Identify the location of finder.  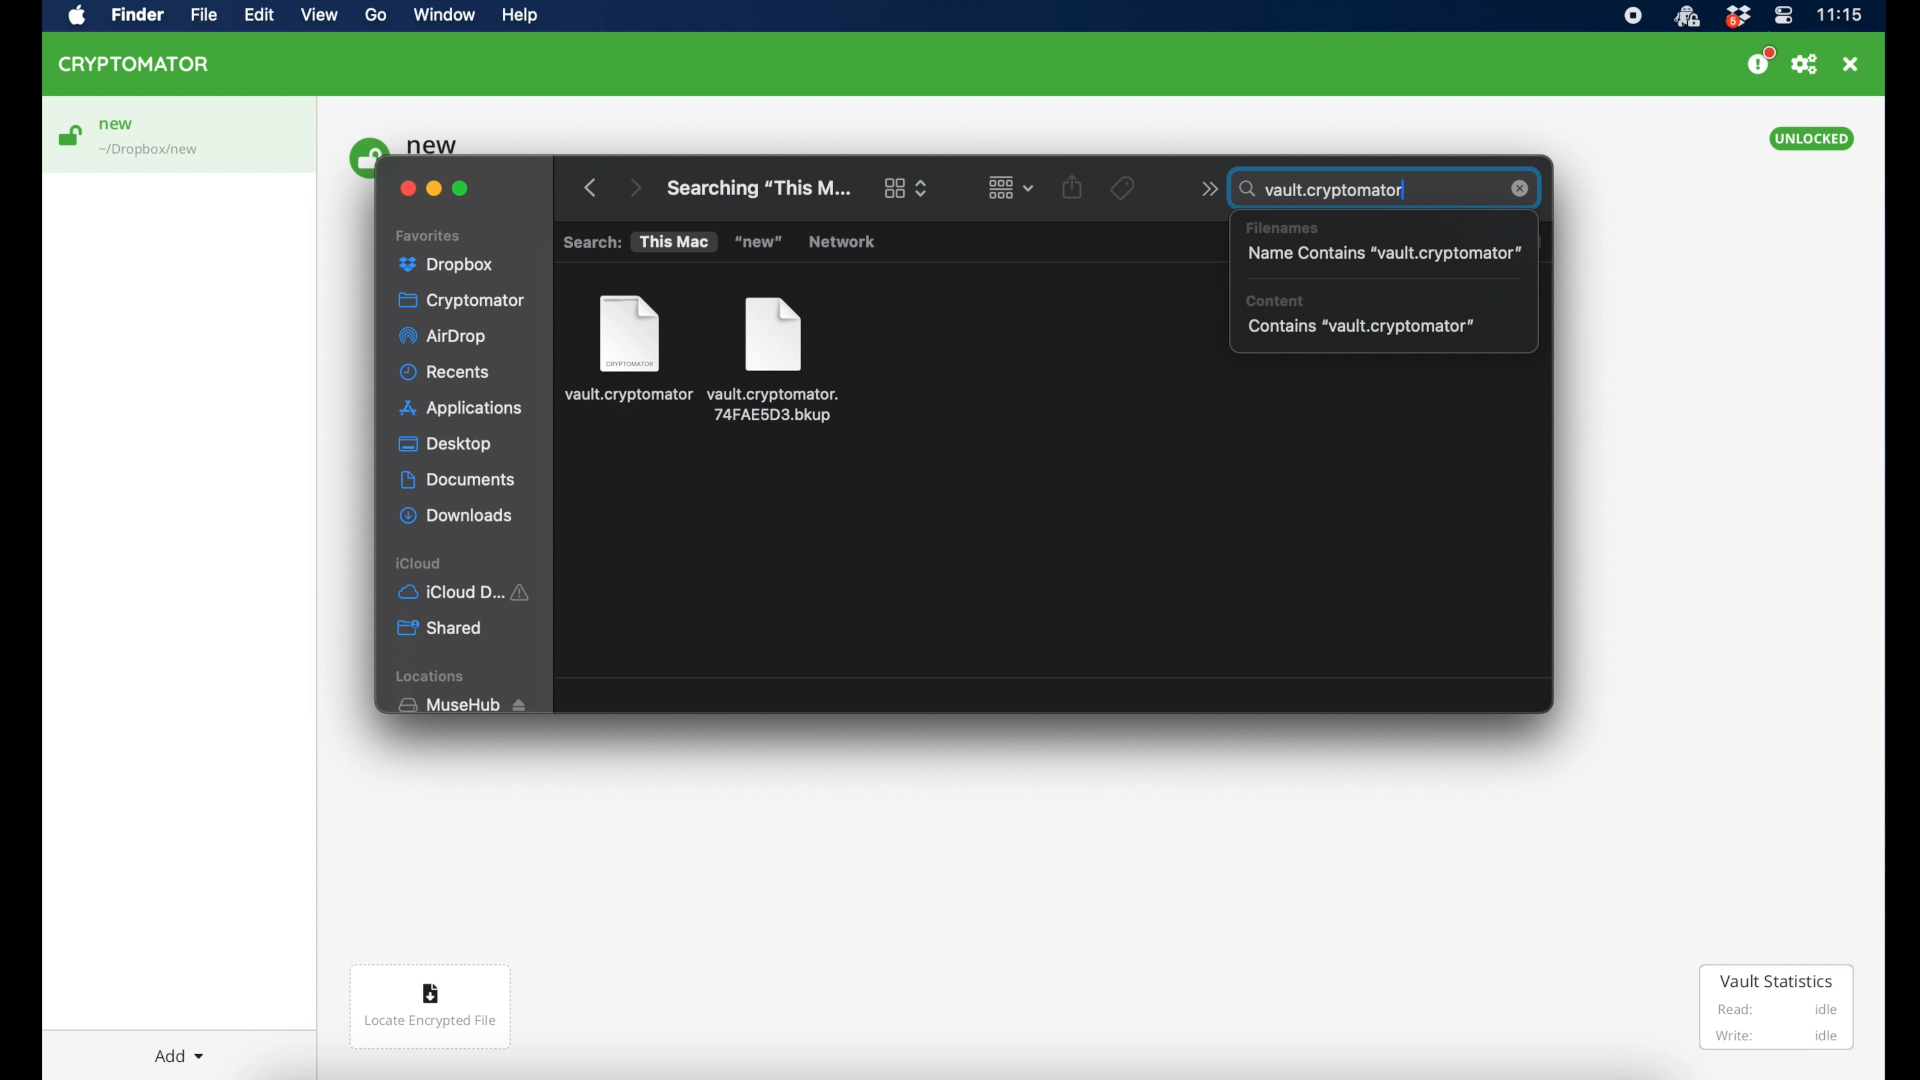
(137, 15).